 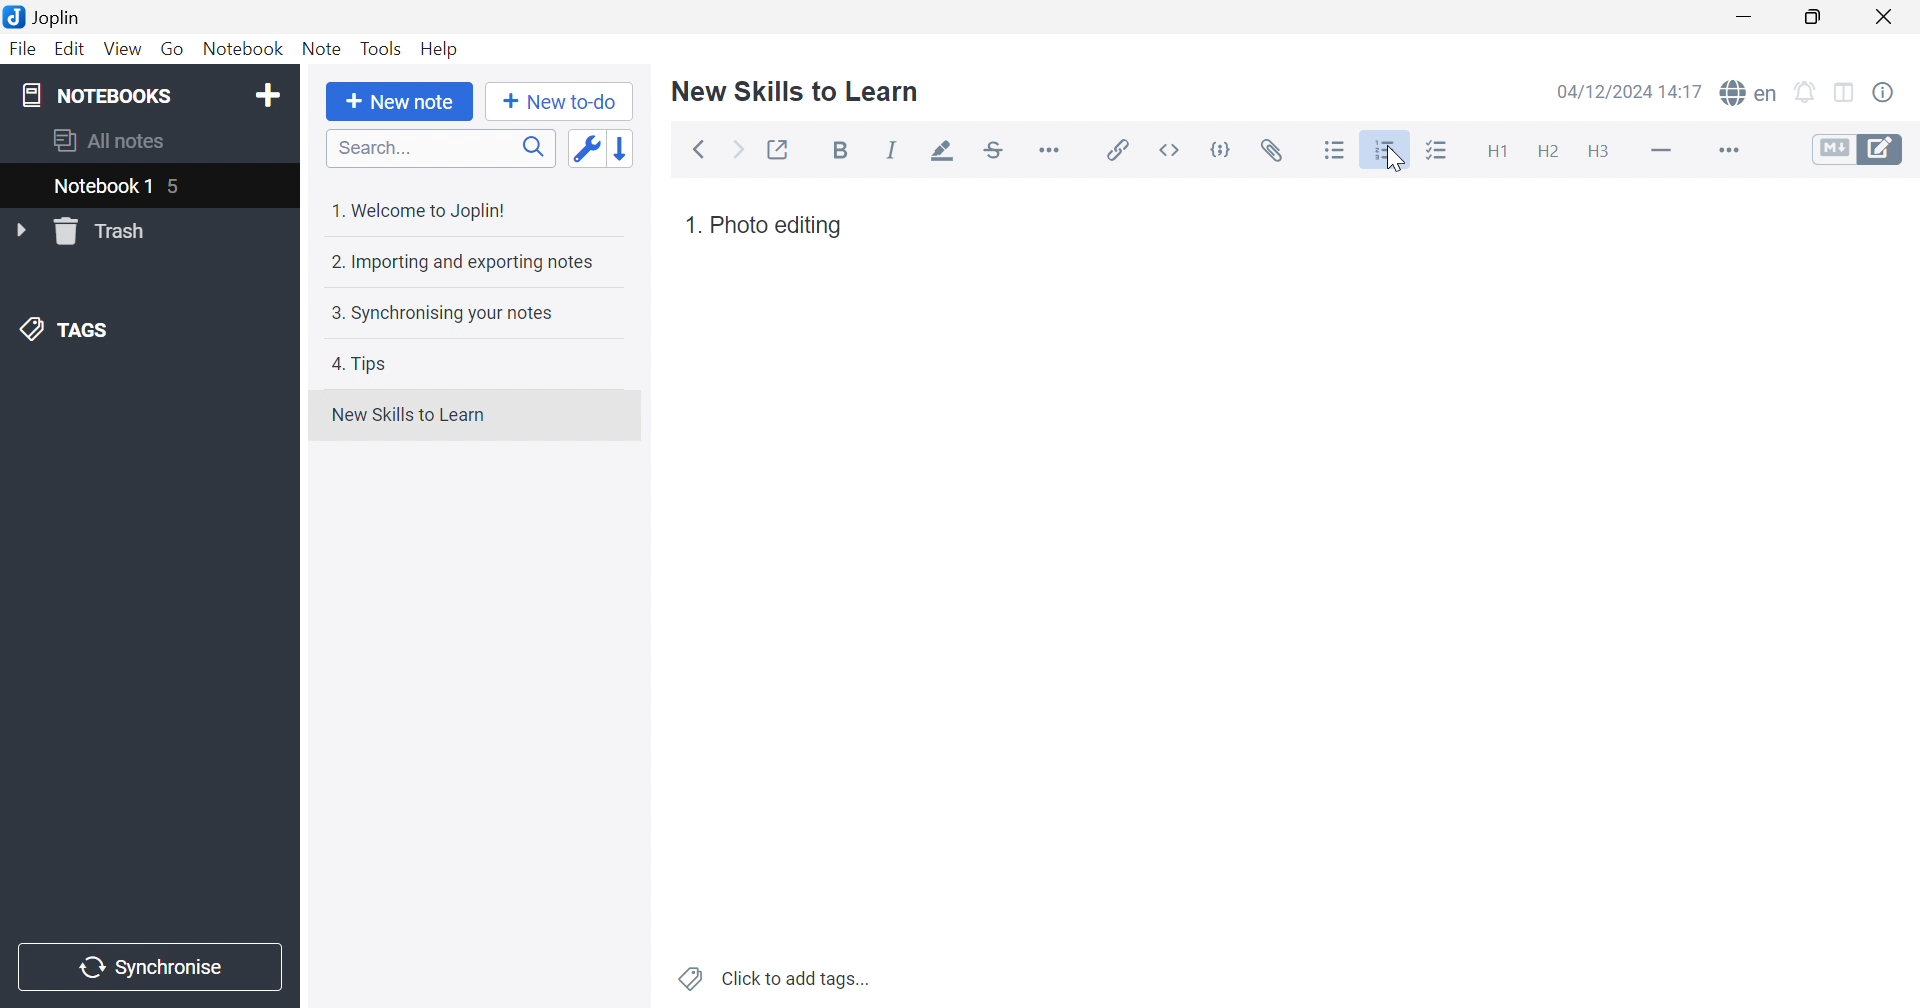 What do you see at coordinates (69, 327) in the screenshot?
I see `TAGS` at bounding box center [69, 327].